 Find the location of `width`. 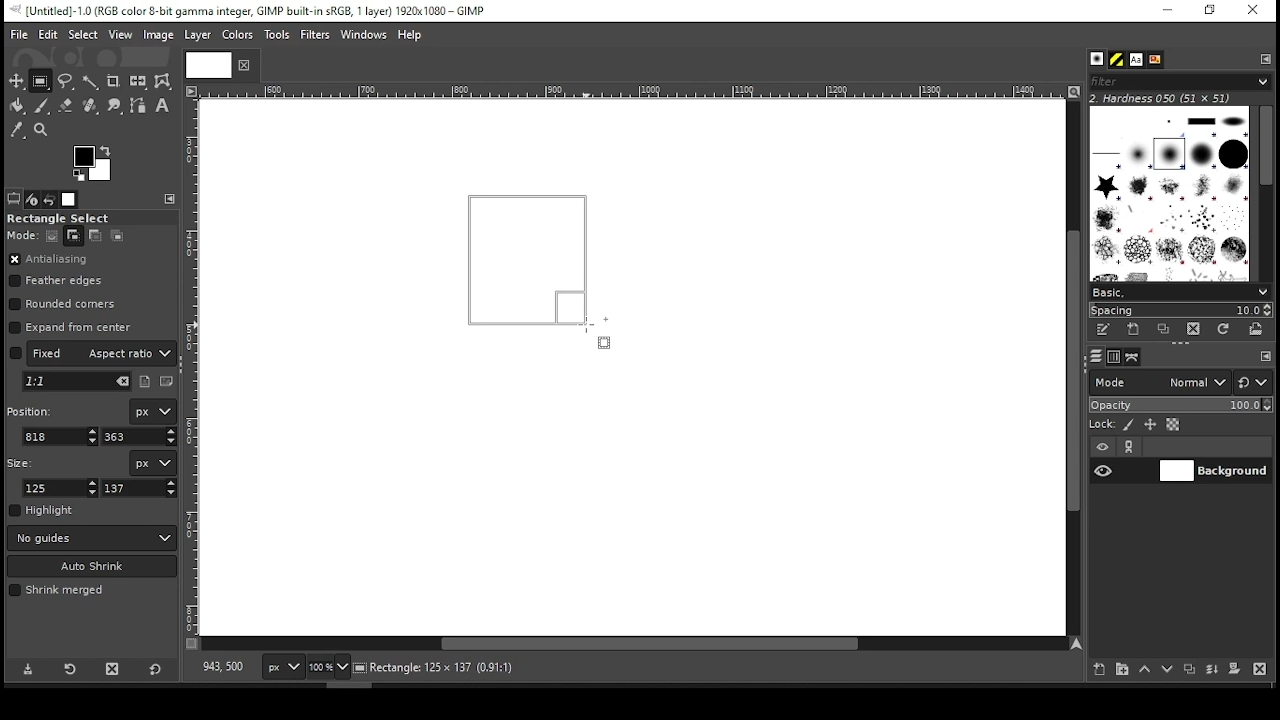

width is located at coordinates (62, 488).